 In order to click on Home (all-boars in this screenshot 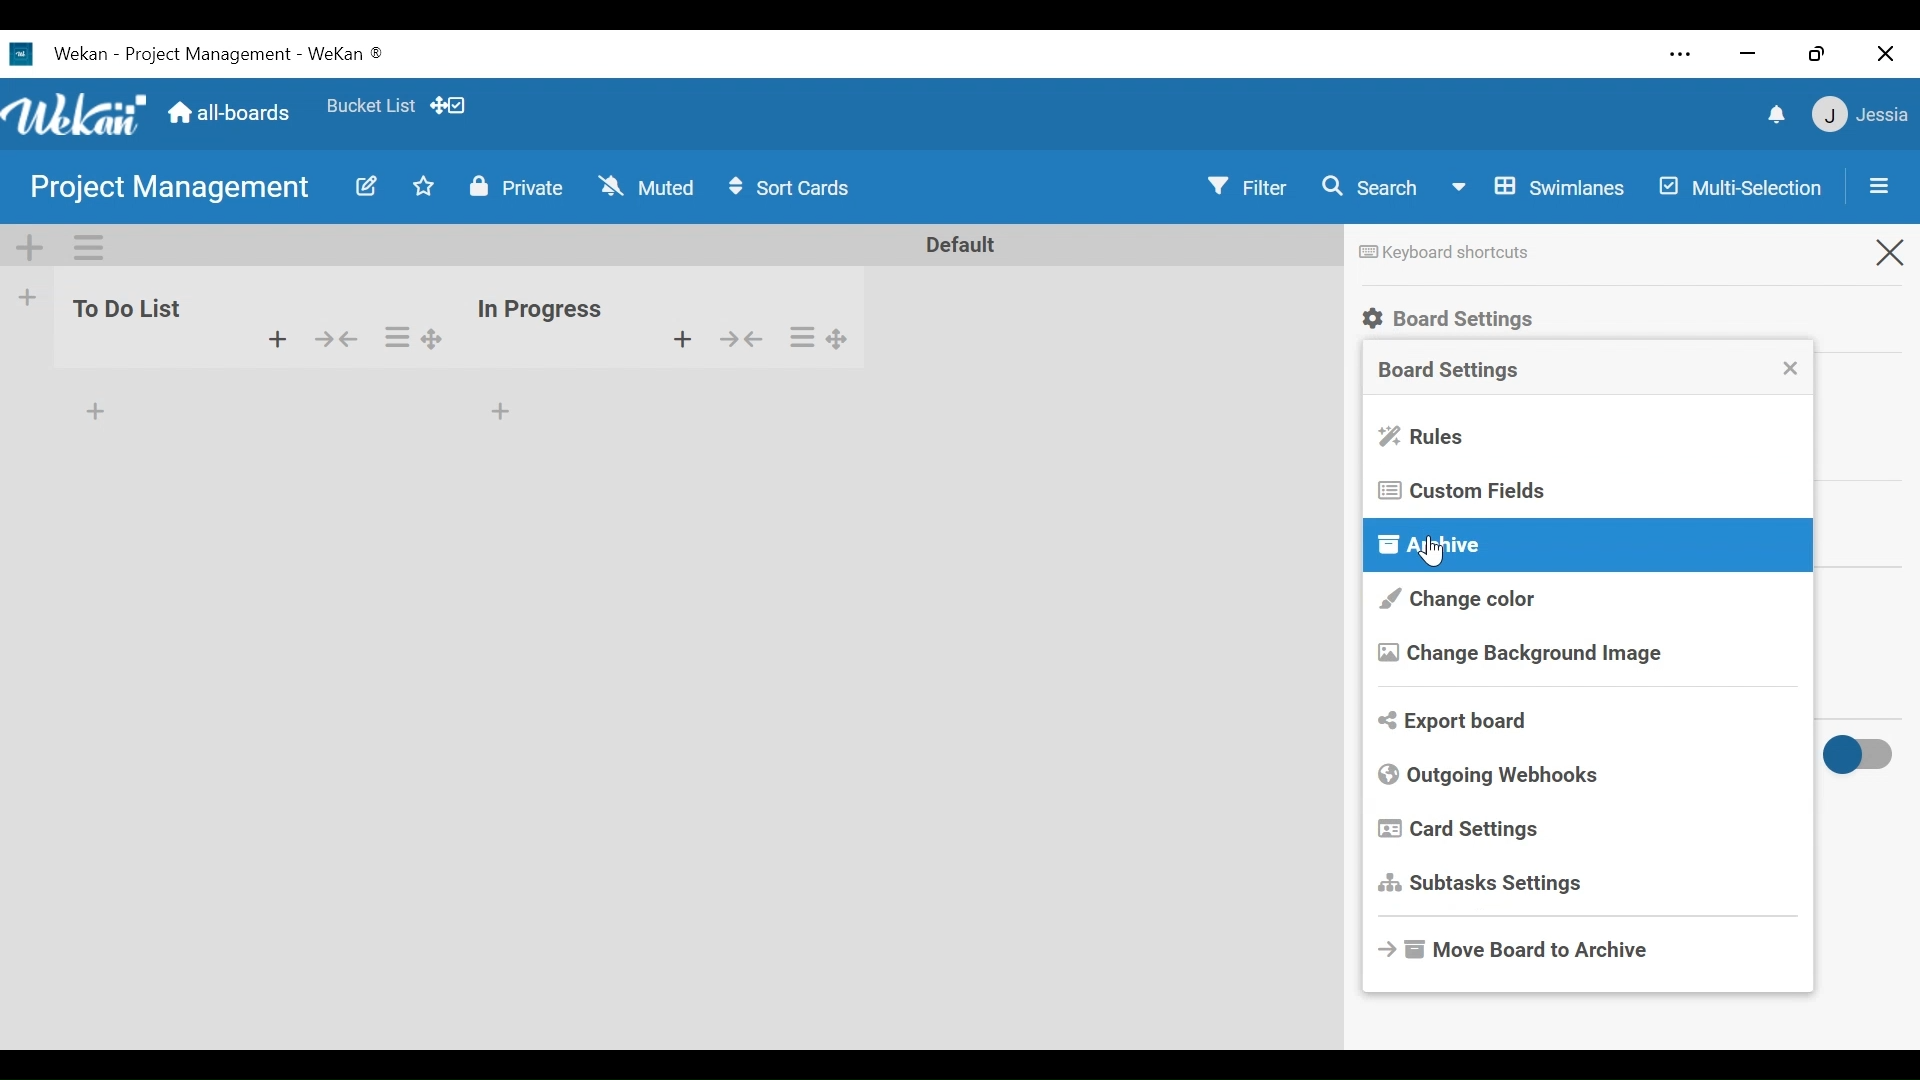, I will do `click(233, 114)`.